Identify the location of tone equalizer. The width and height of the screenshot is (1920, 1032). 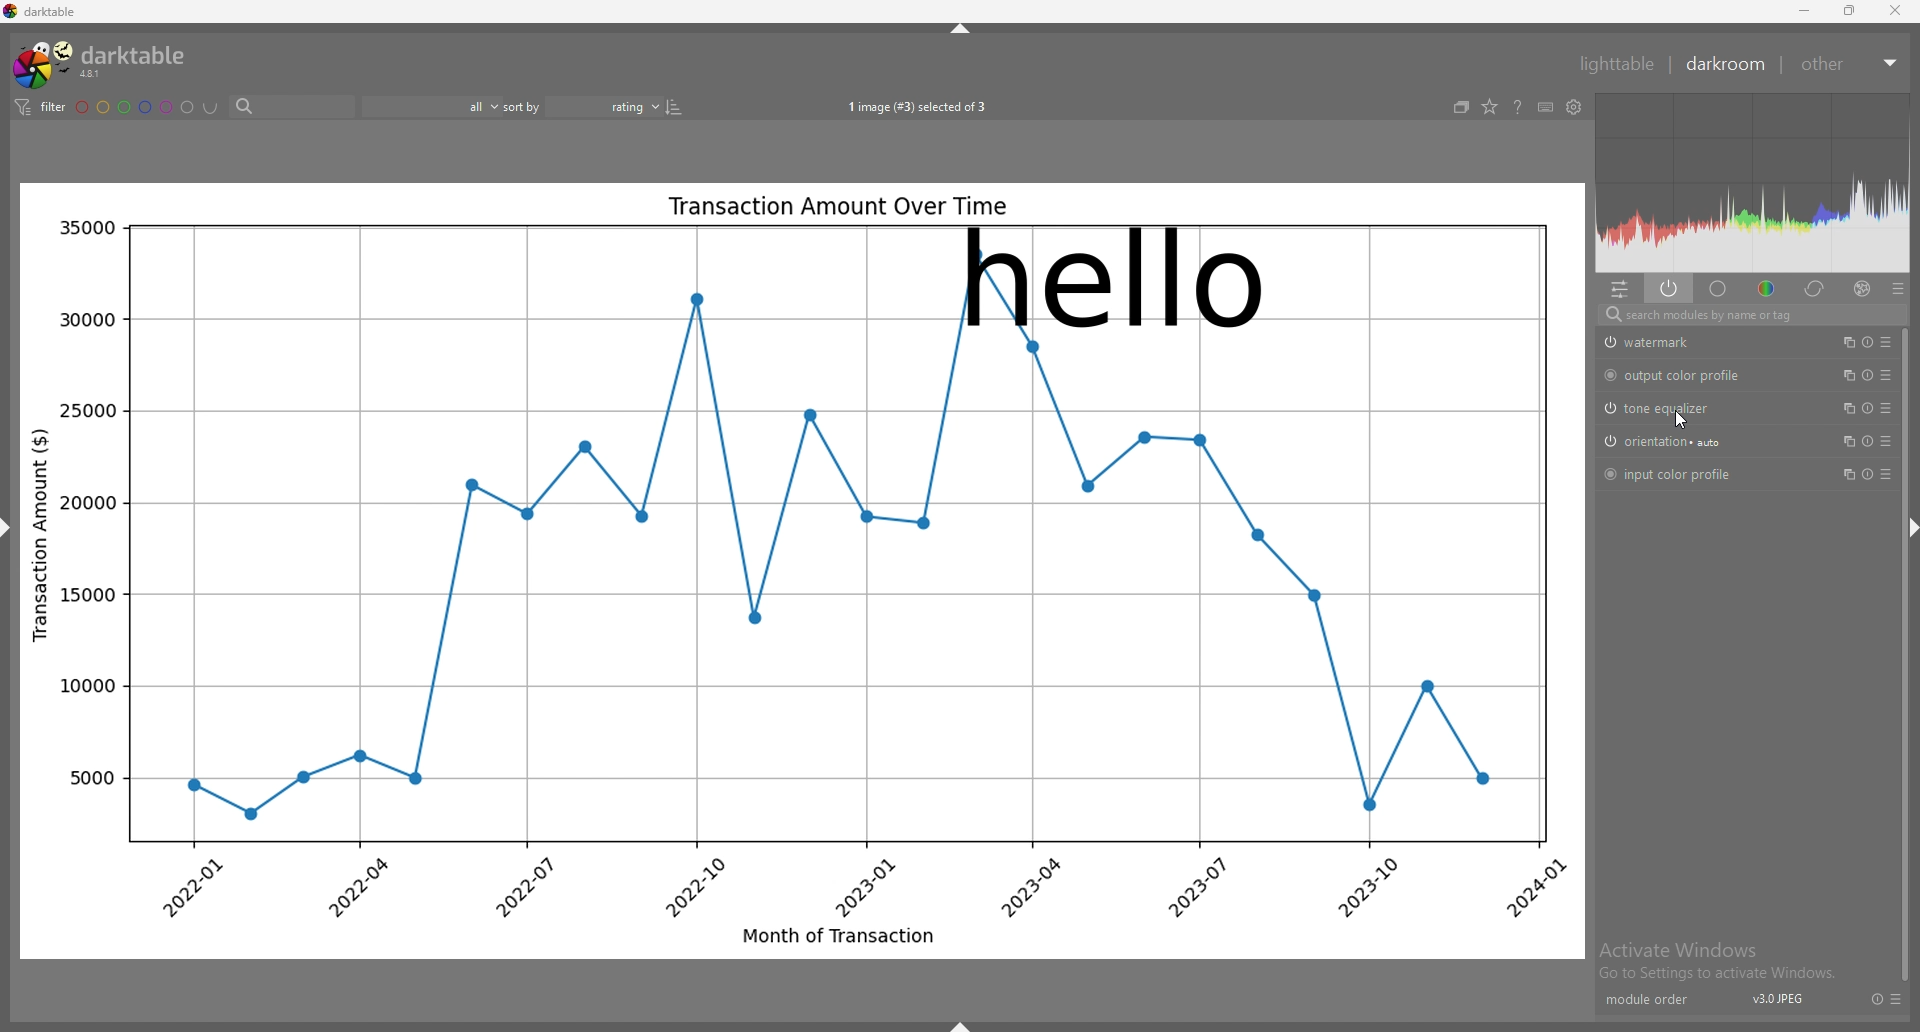
(1671, 409).